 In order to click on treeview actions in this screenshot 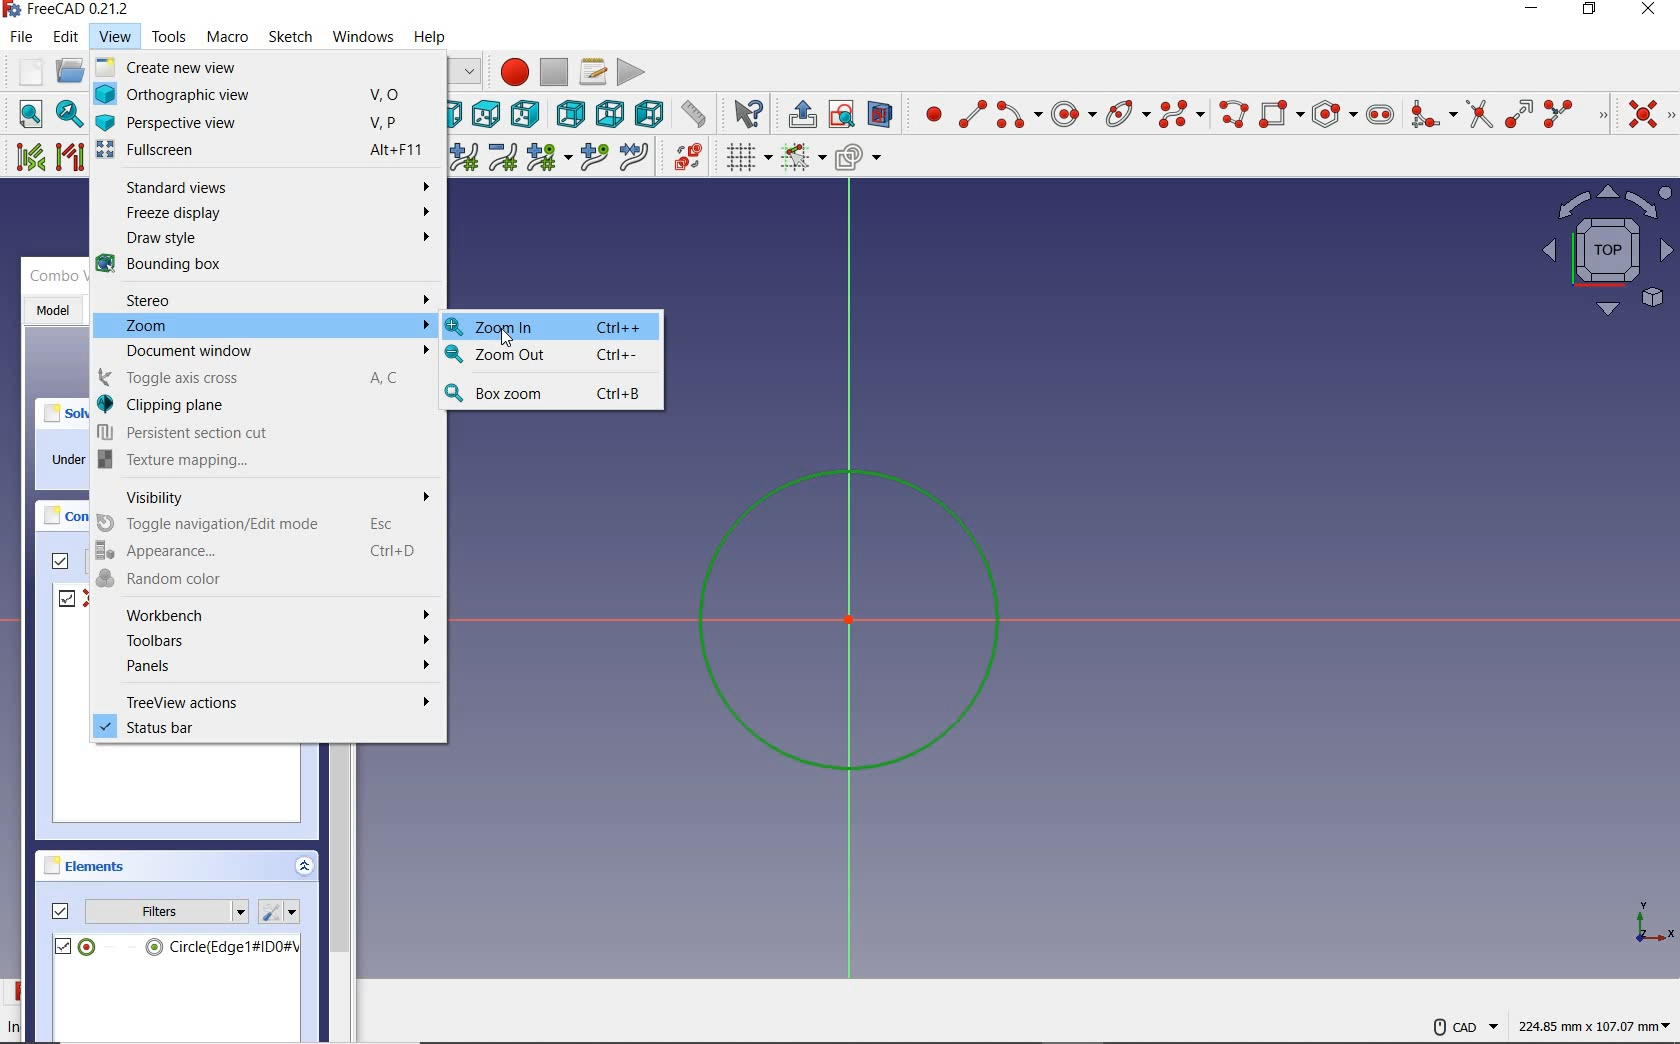, I will do `click(267, 696)`.